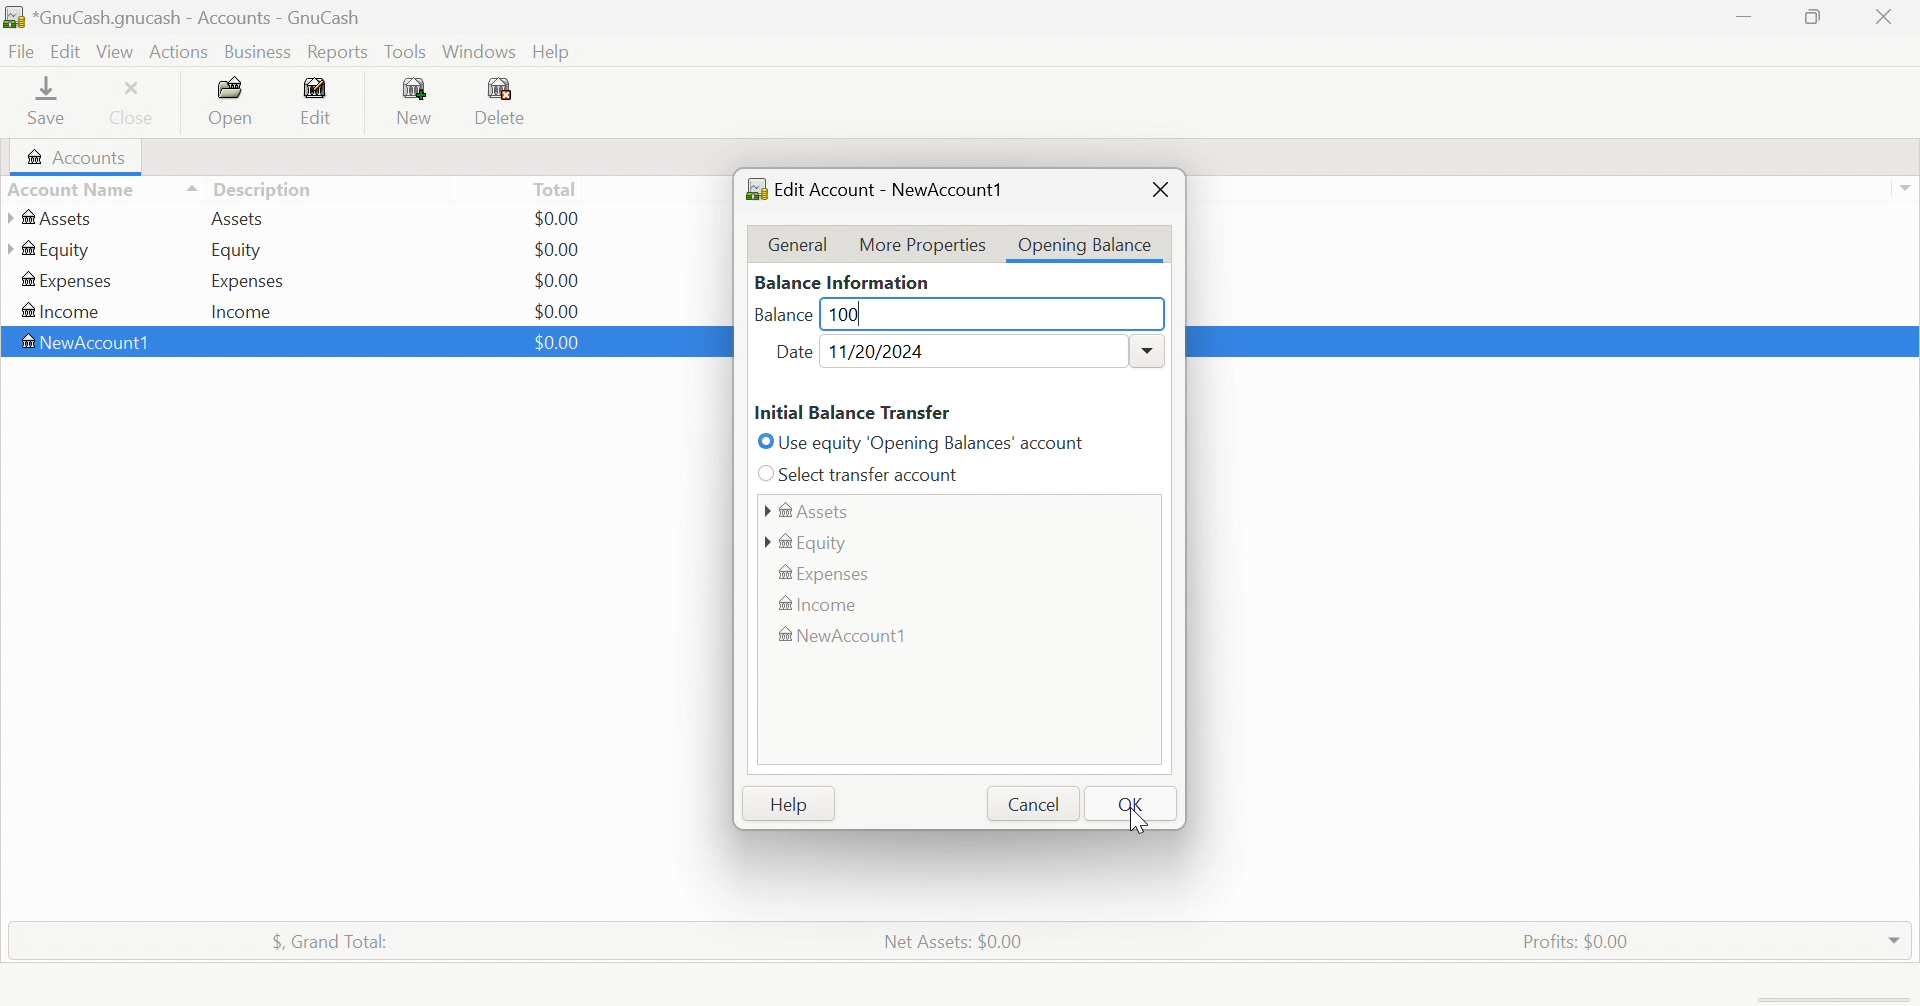  Describe the element at coordinates (1895, 940) in the screenshot. I see `Drop Down` at that location.